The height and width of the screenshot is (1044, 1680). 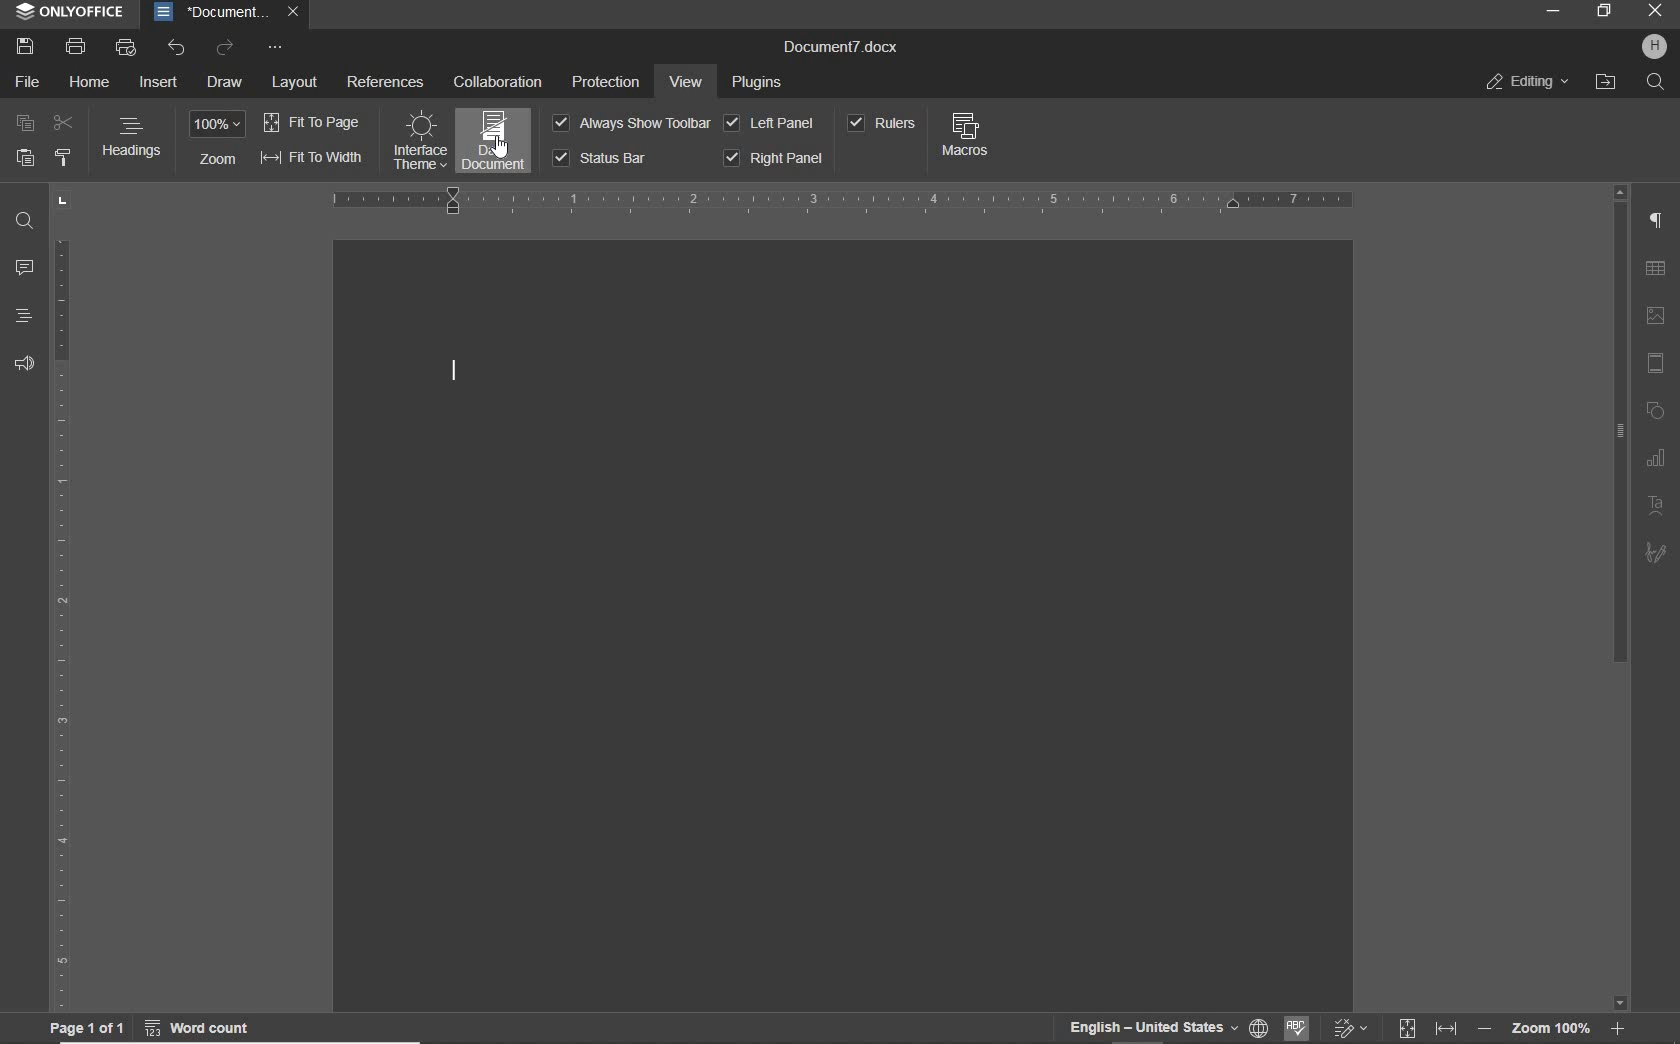 I want to click on HEADINGS, so click(x=23, y=316).